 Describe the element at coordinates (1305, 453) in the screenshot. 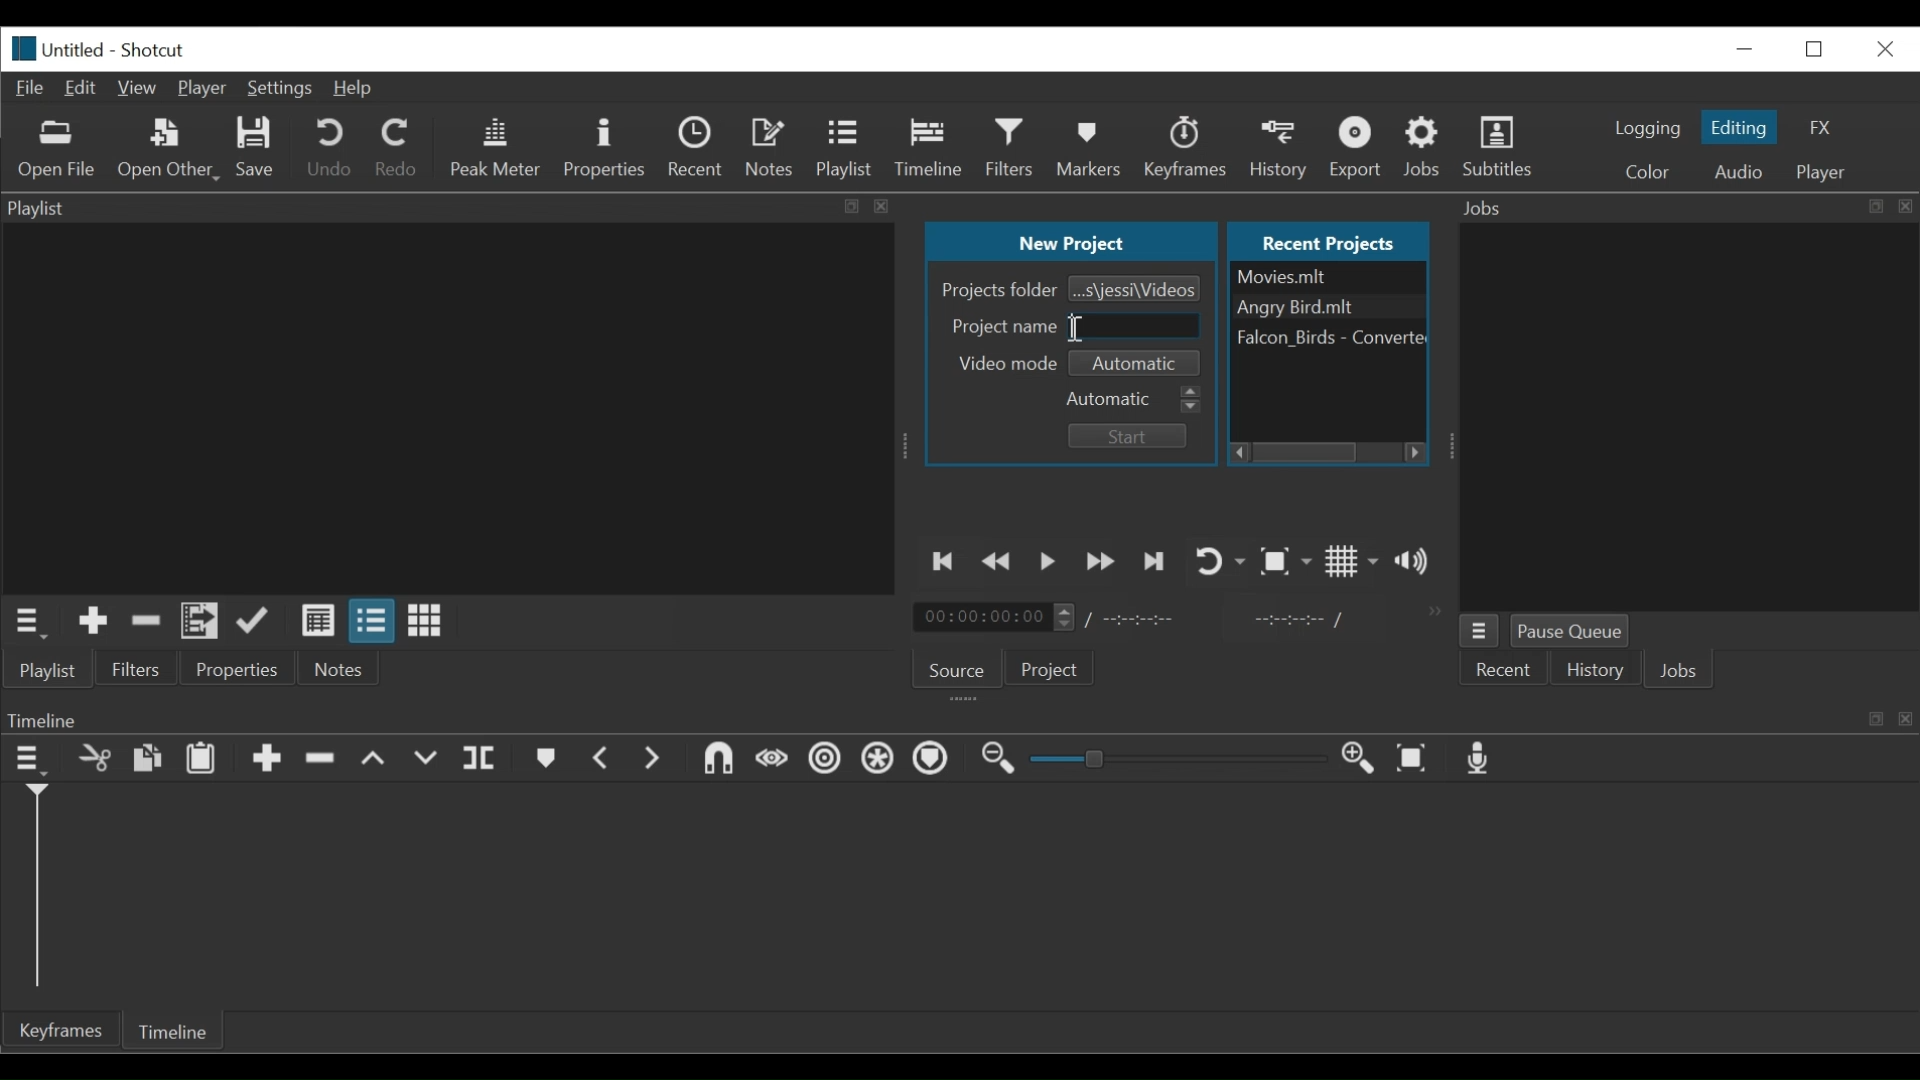

I see `Horizontal Scroll bar` at that location.